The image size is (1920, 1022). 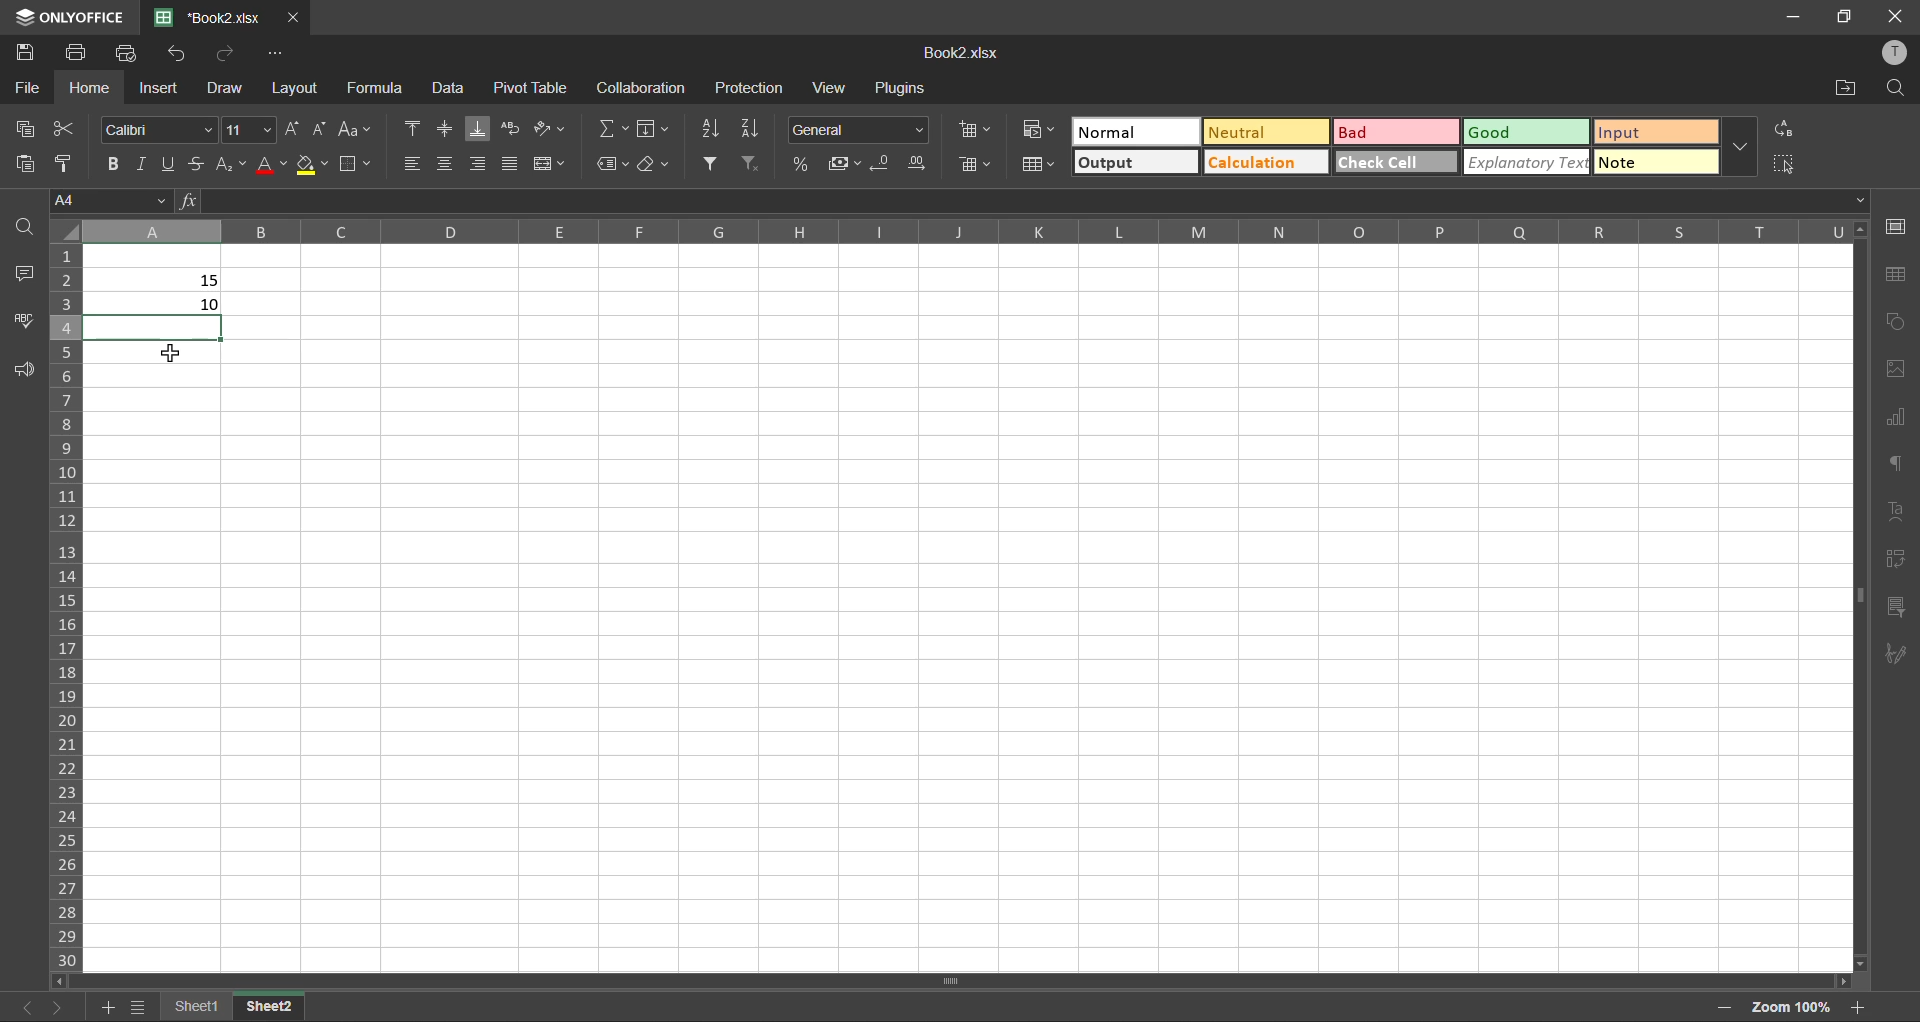 What do you see at coordinates (1897, 655) in the screenshot?
I see `signature` at bounding box center [1897, 655].